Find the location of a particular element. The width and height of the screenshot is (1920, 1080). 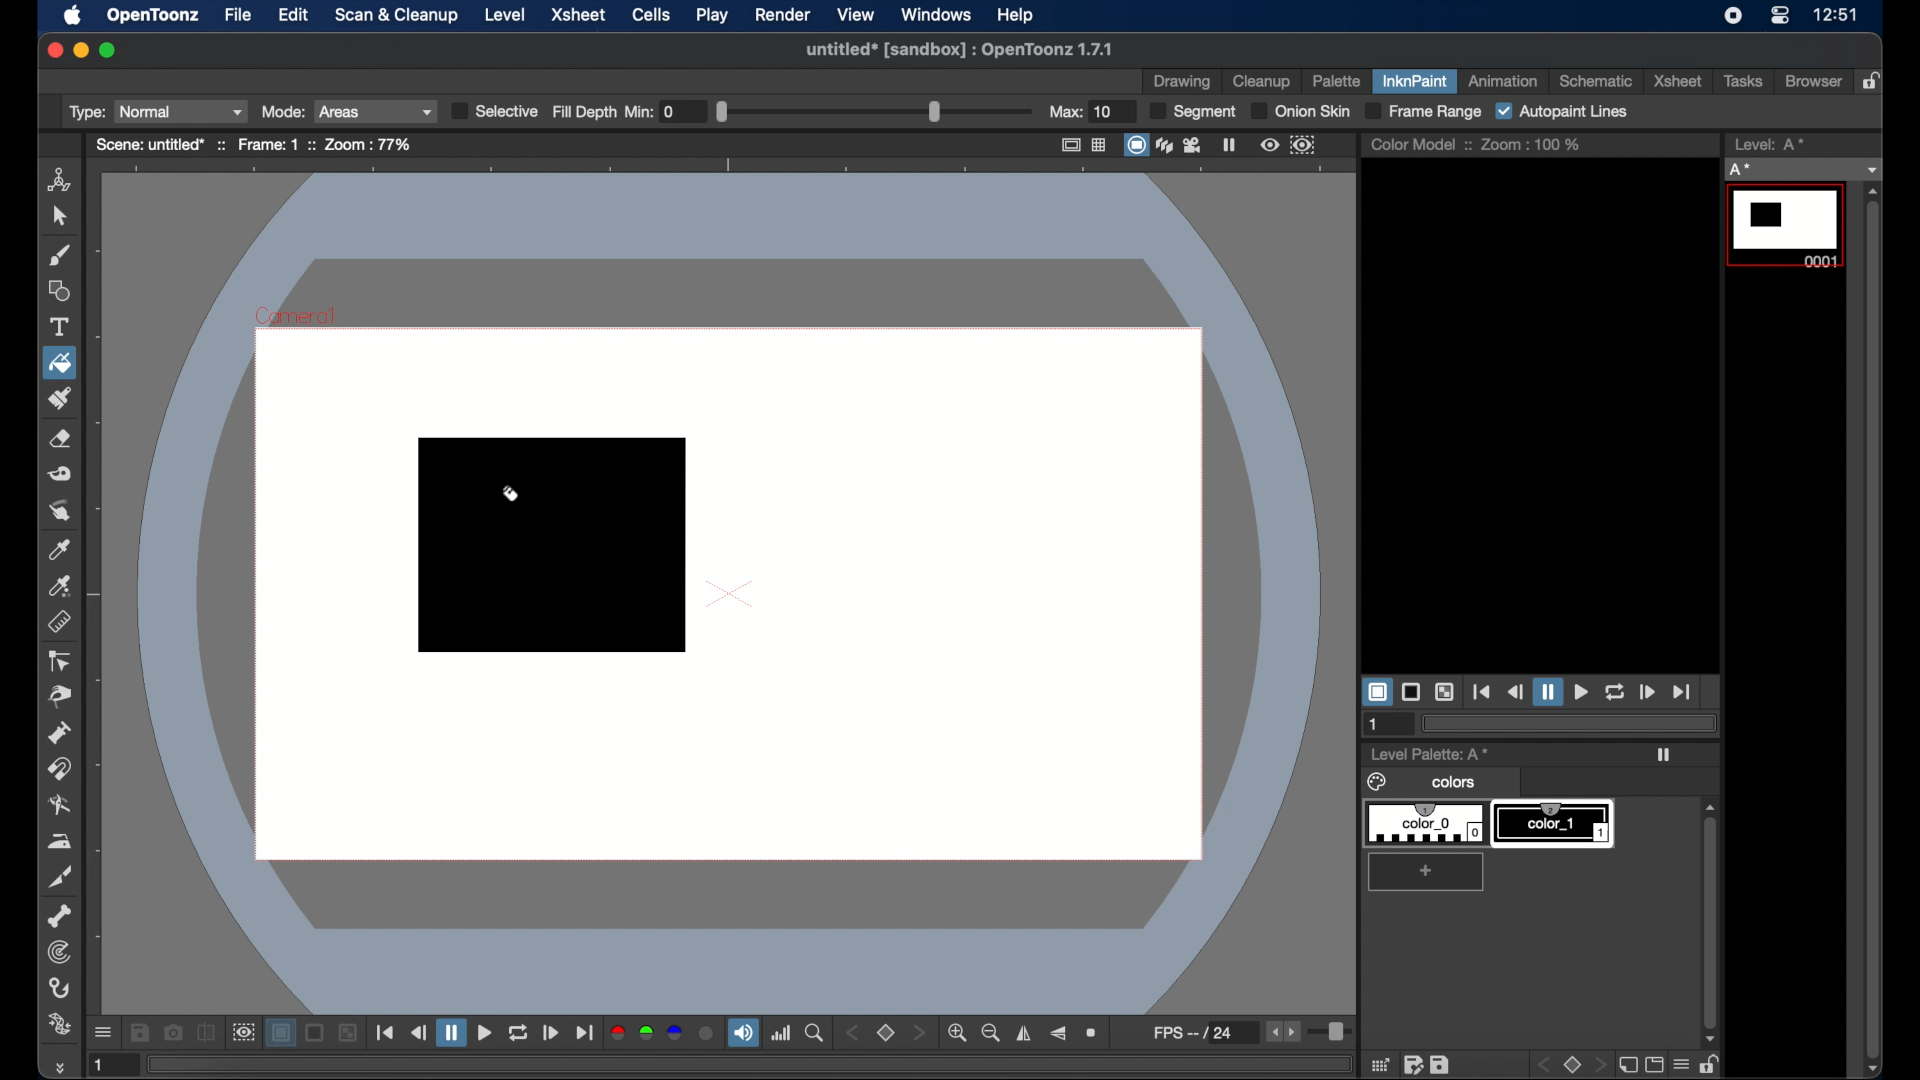

freeze is located at coordinates (1230, 144).